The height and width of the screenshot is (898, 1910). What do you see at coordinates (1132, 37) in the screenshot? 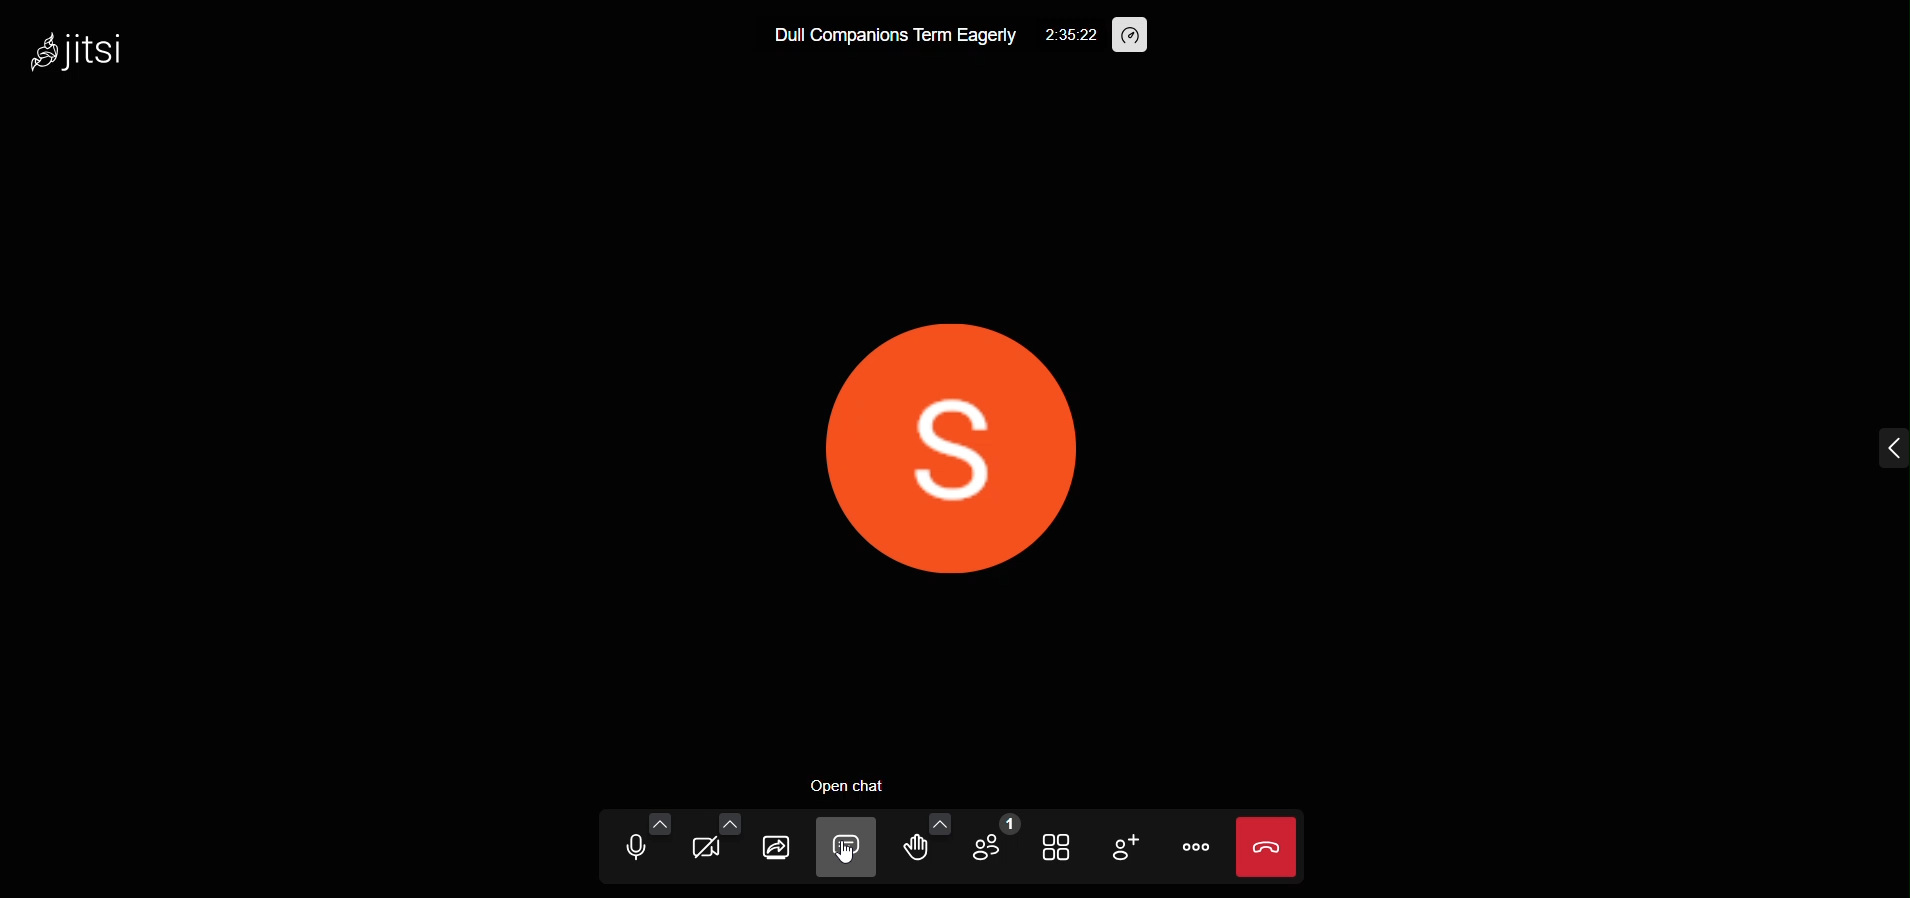
I see `performance setting` at bounding box center [1132, 37].